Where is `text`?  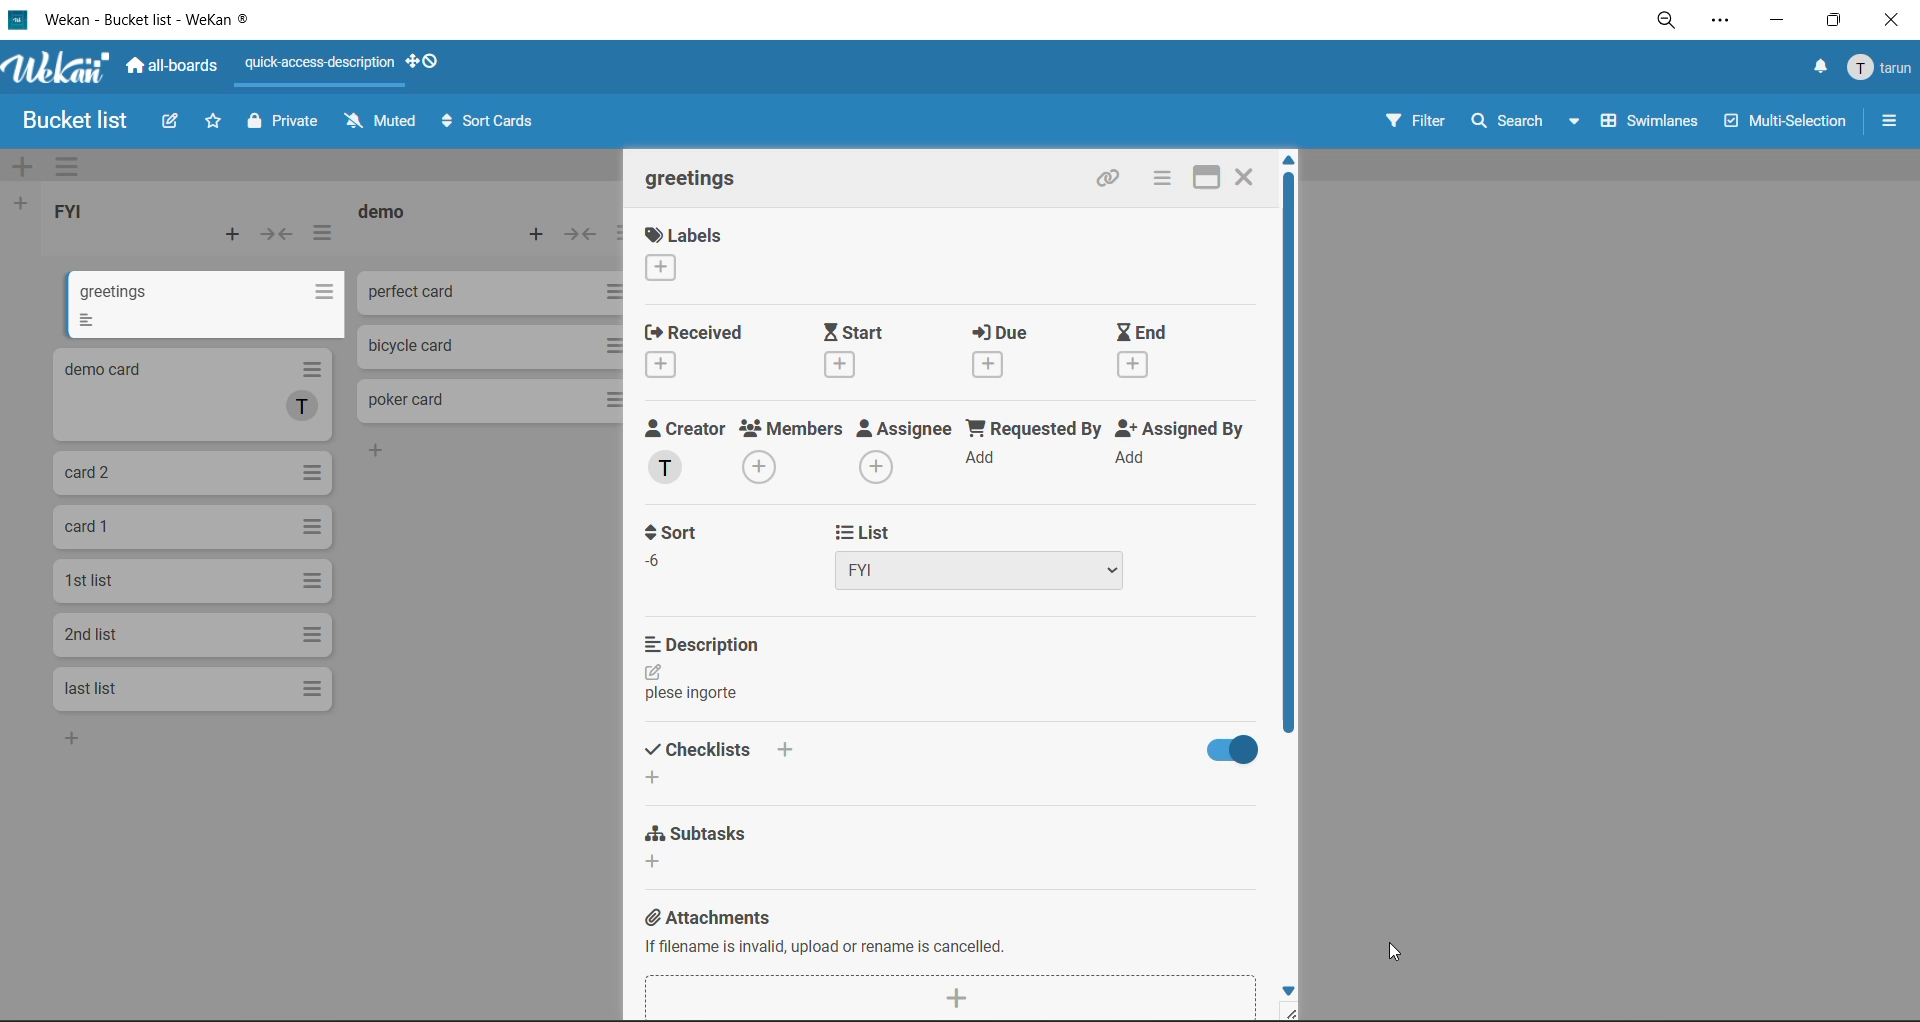
text is located at coordinates (701, 695).